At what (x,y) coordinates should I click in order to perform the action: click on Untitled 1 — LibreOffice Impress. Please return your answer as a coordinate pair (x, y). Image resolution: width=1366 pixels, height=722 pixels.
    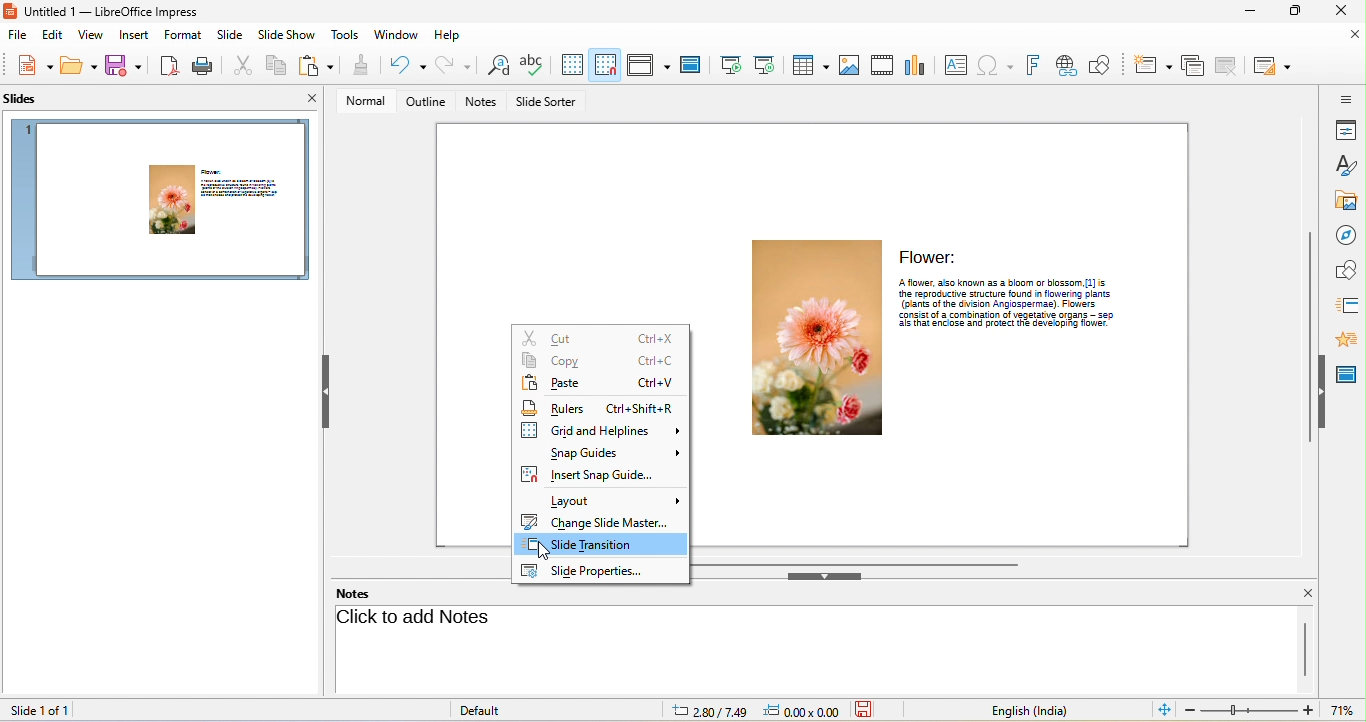
    Looking at the image, I should click on (105, 11).